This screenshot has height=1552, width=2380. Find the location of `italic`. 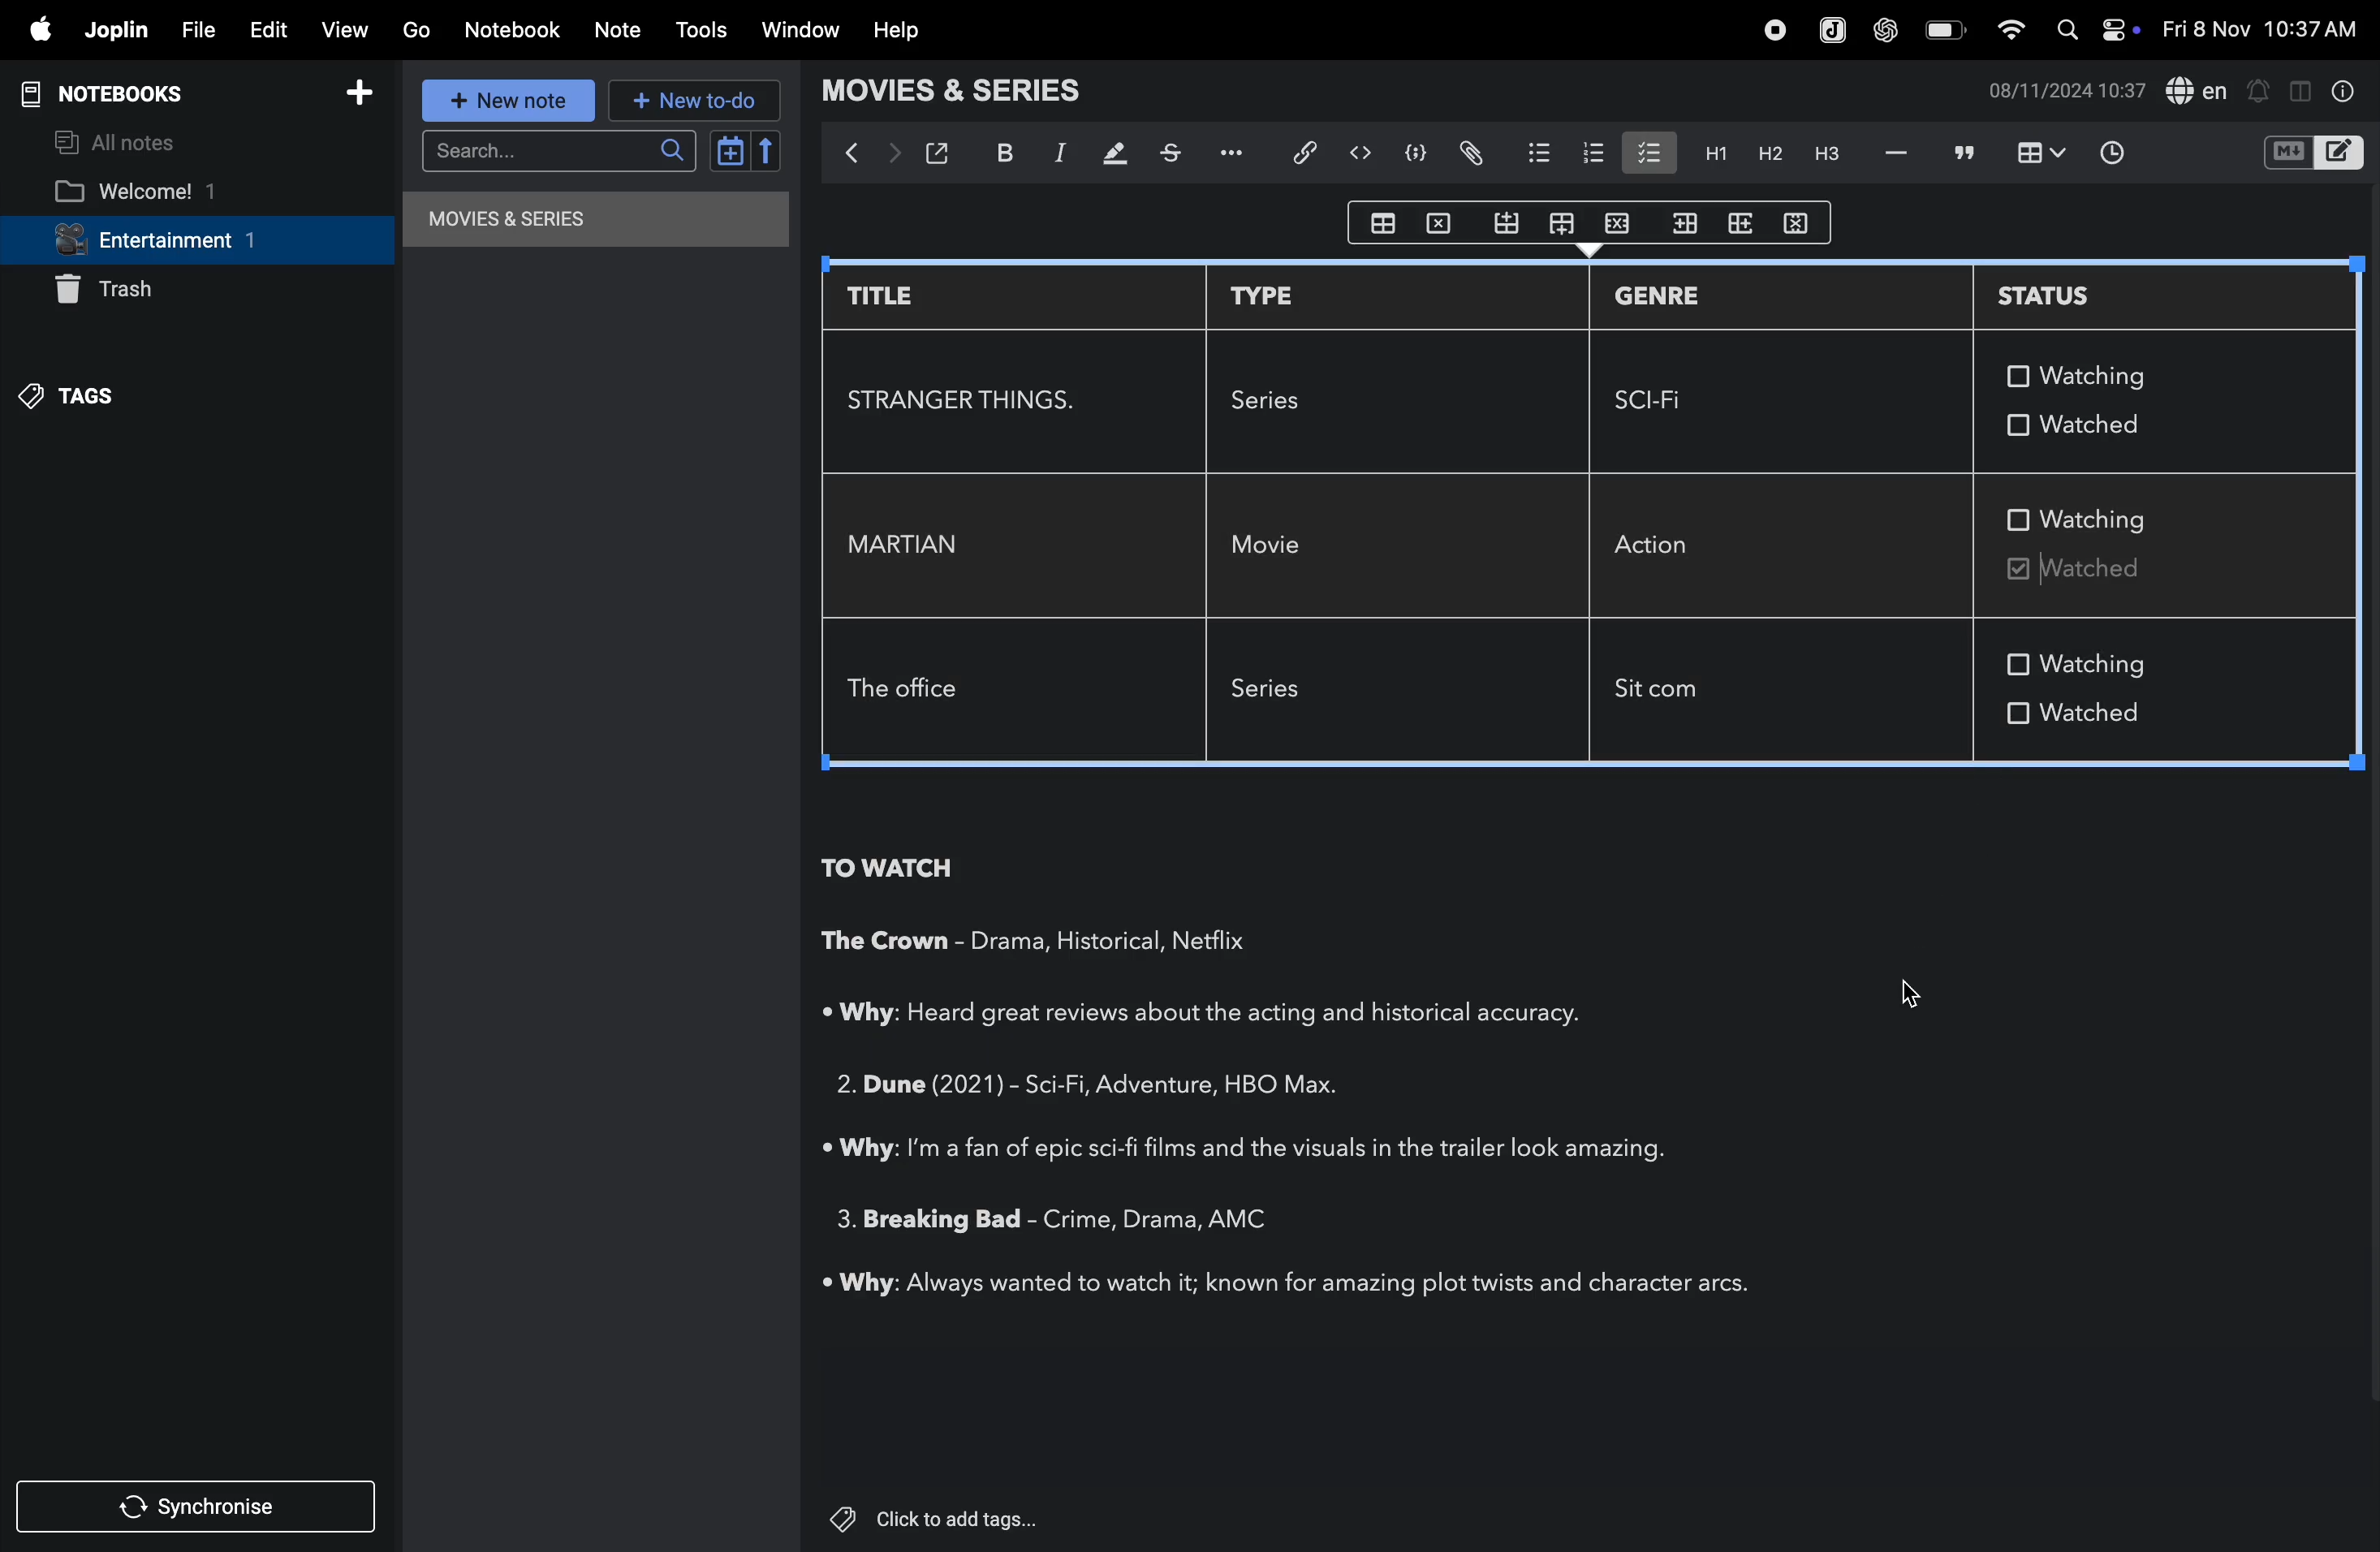

italic is located at coordinates (1063, 156).